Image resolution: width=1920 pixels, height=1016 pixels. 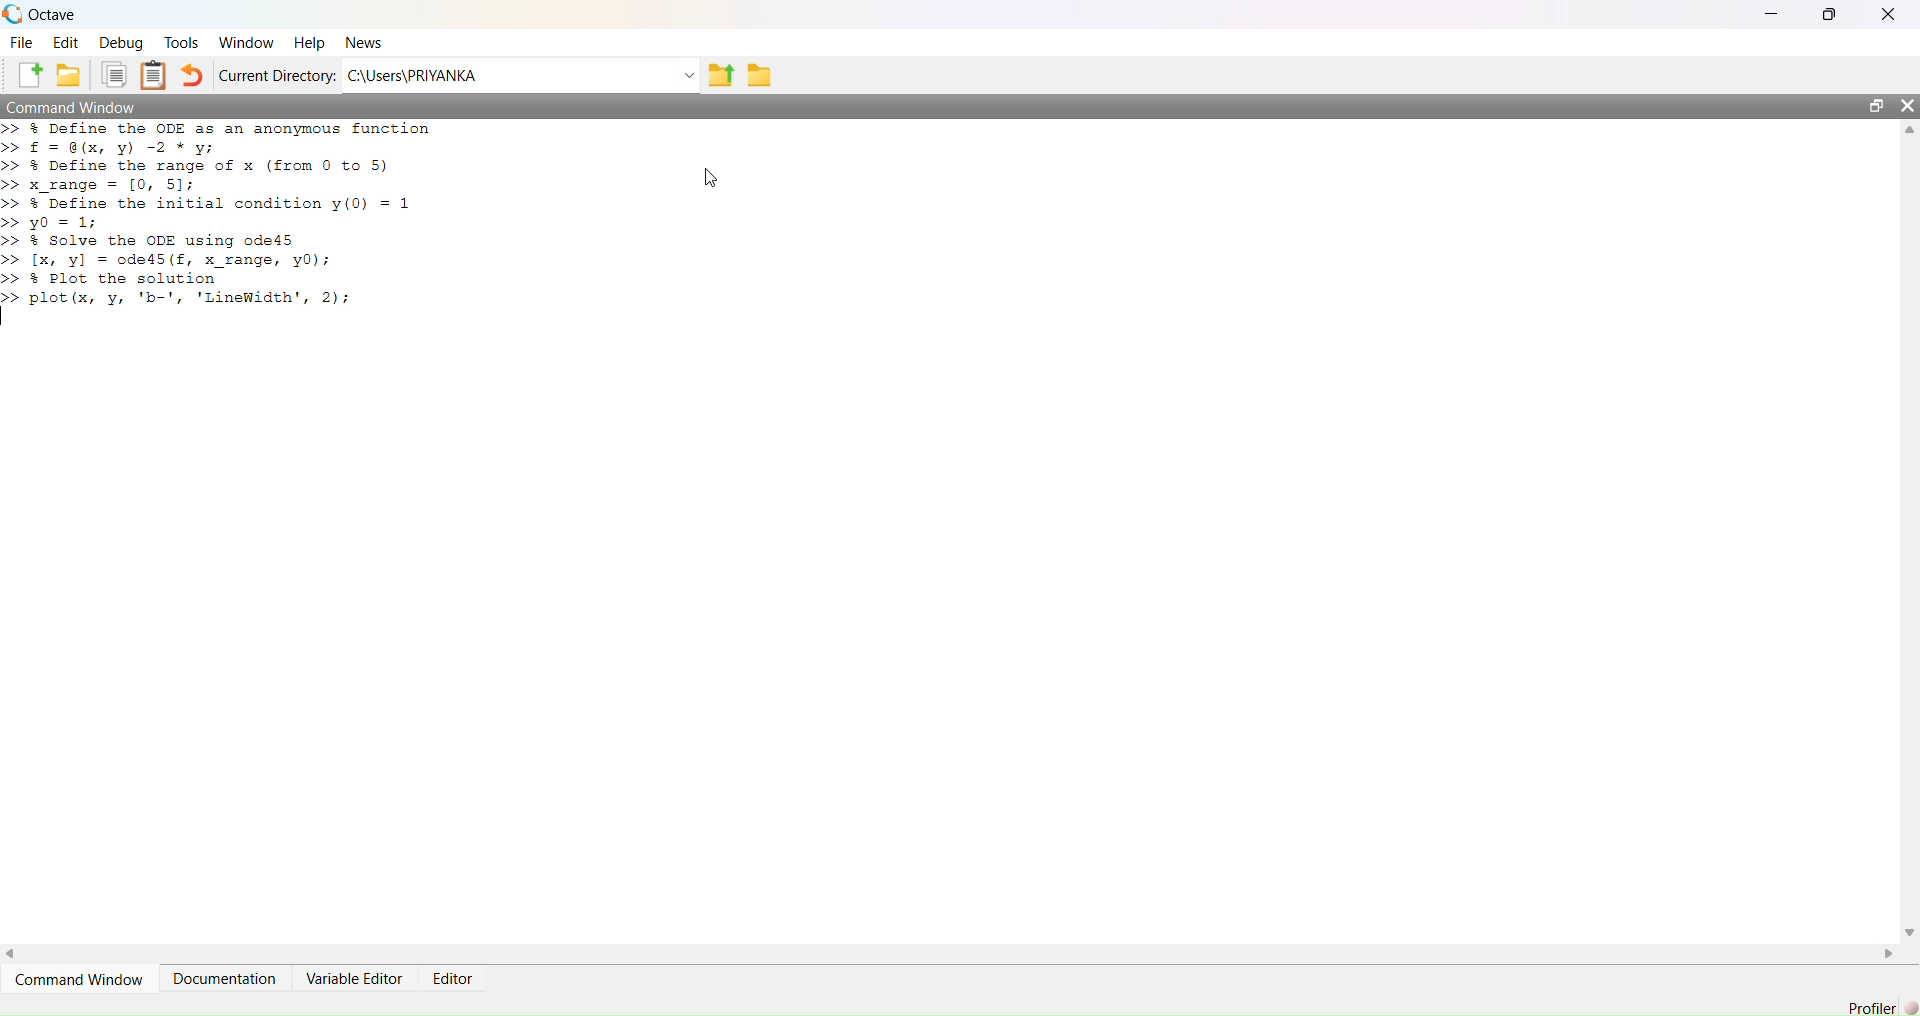 I want to click on Help, so click(x=309, y=43).